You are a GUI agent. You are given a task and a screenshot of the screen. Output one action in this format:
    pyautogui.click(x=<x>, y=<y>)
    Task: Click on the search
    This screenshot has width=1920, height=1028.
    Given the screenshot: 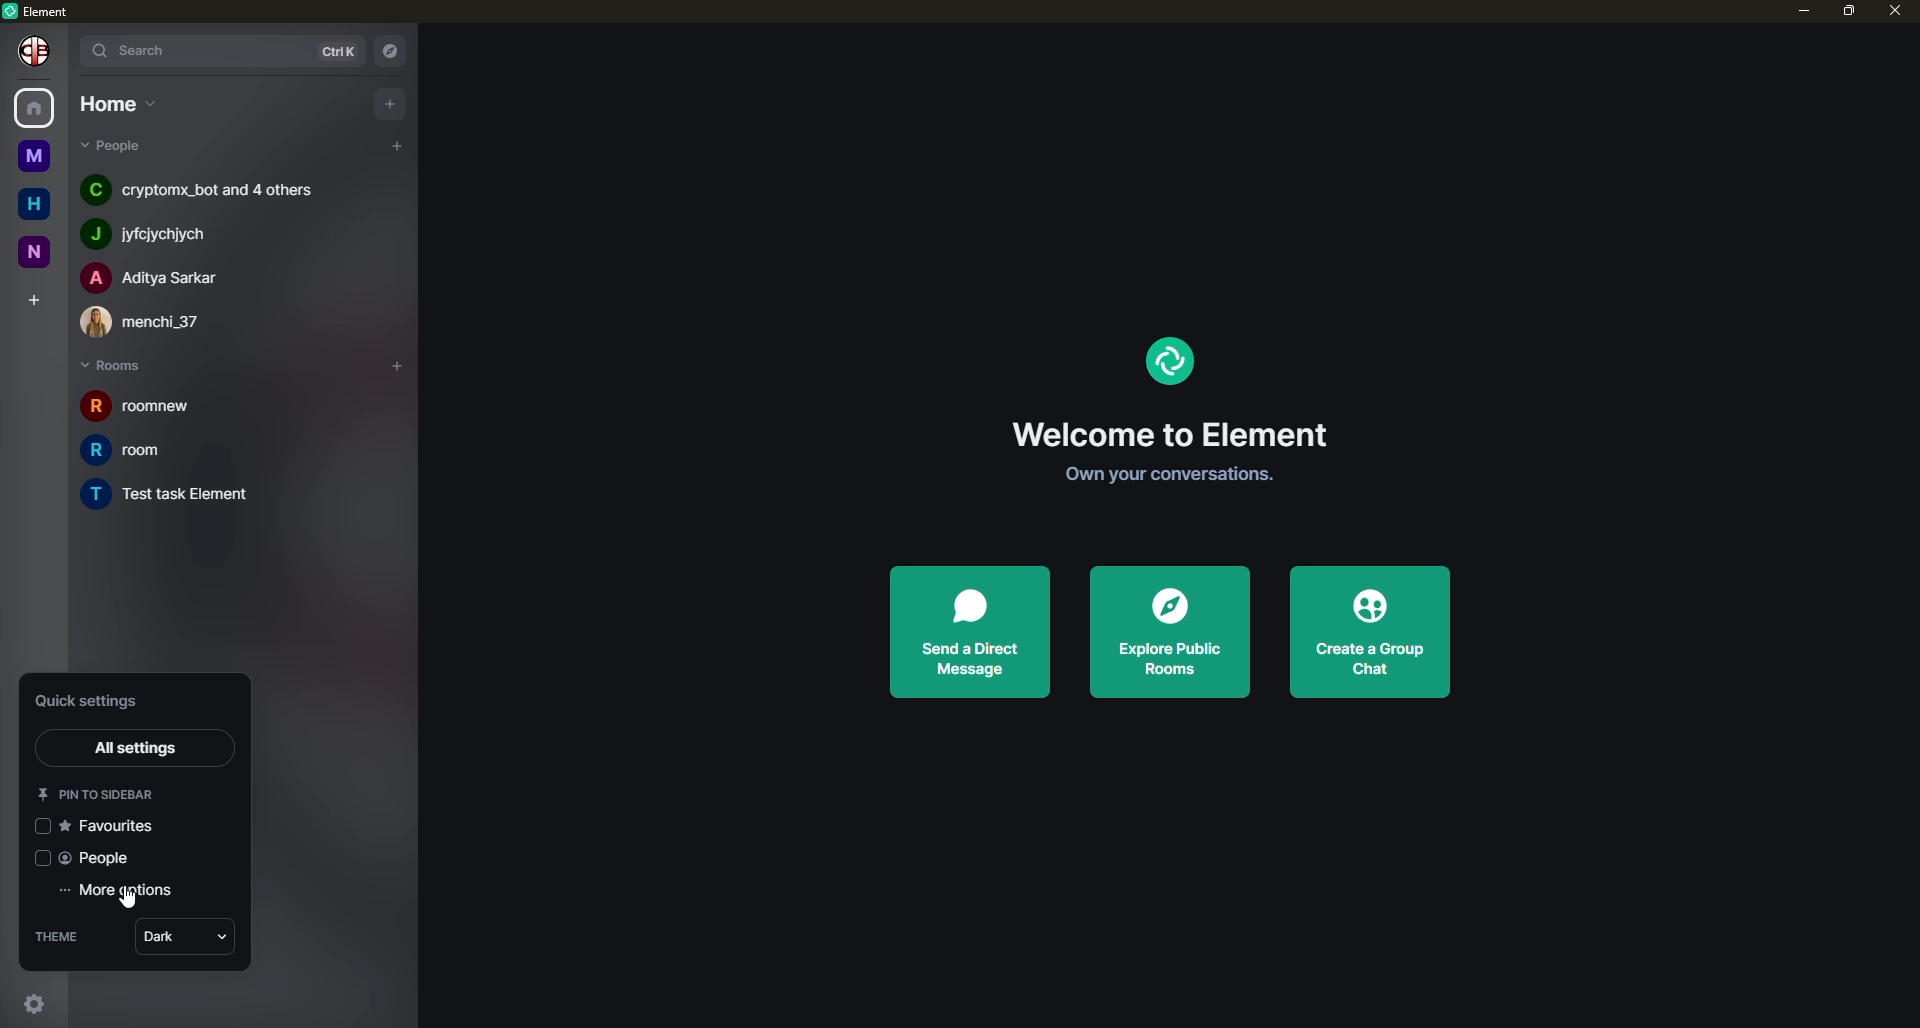 What is the action you would take?
    pyautogui.click(x=140, y=49)
    